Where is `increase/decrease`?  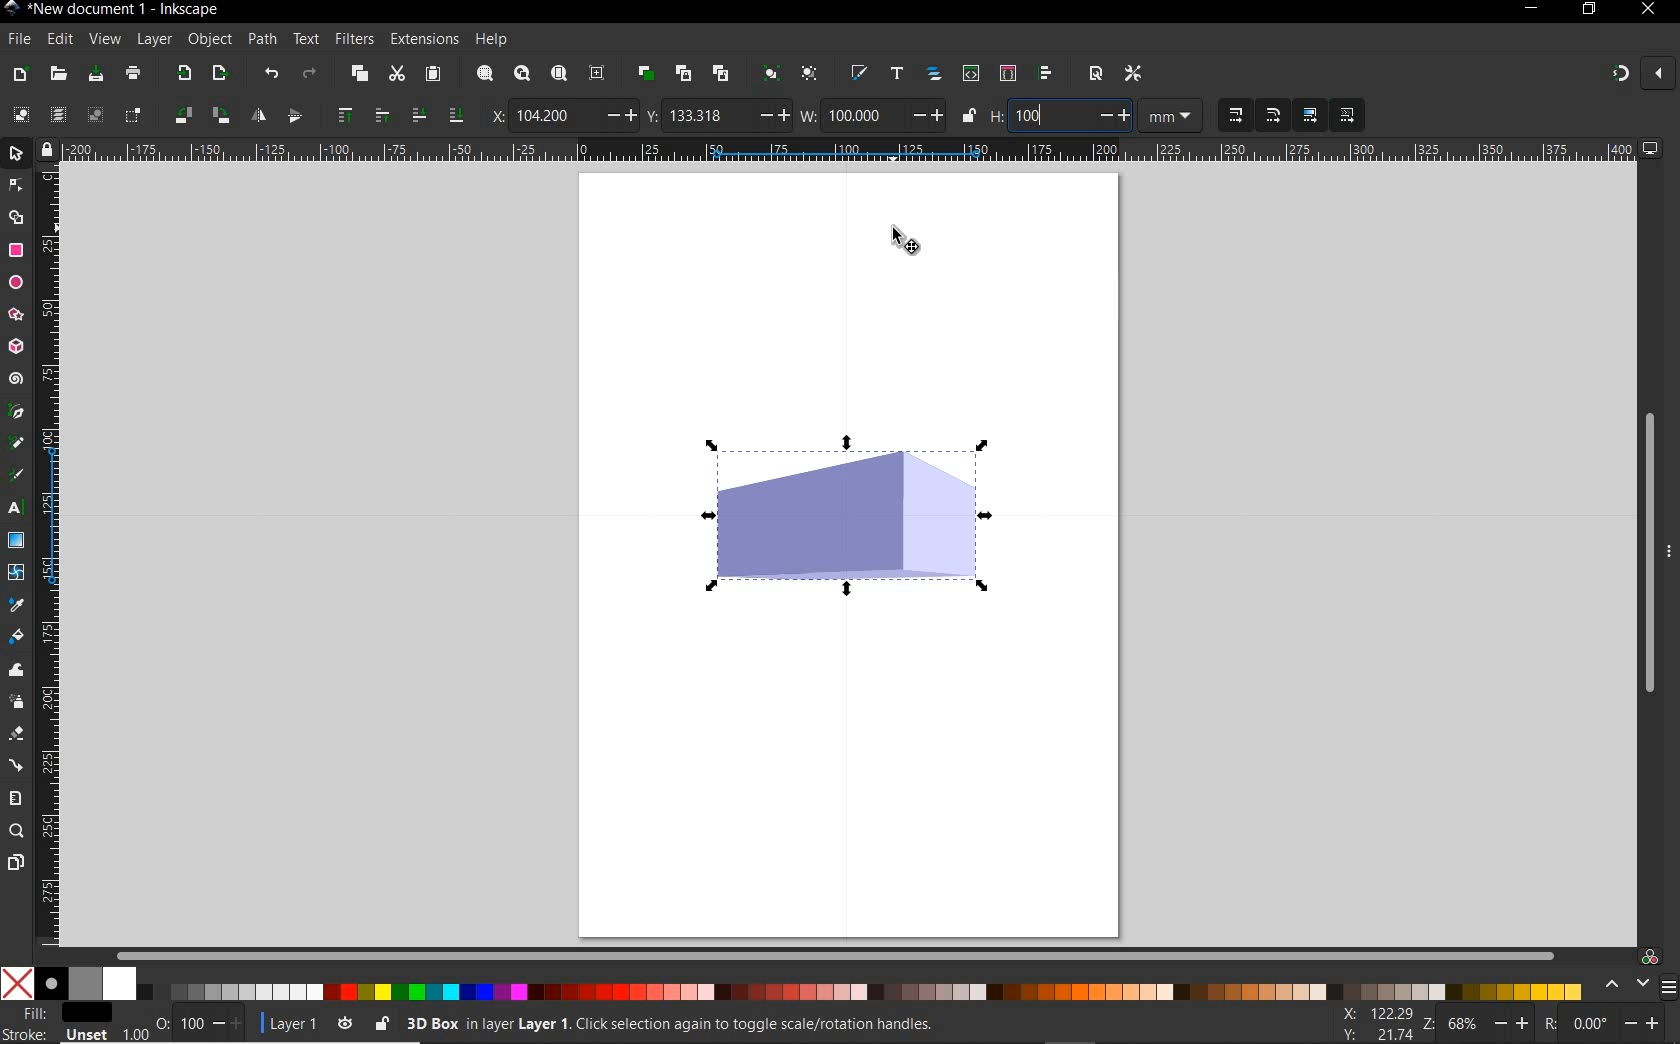 increase/decrease is located at coordinates (926, 115).